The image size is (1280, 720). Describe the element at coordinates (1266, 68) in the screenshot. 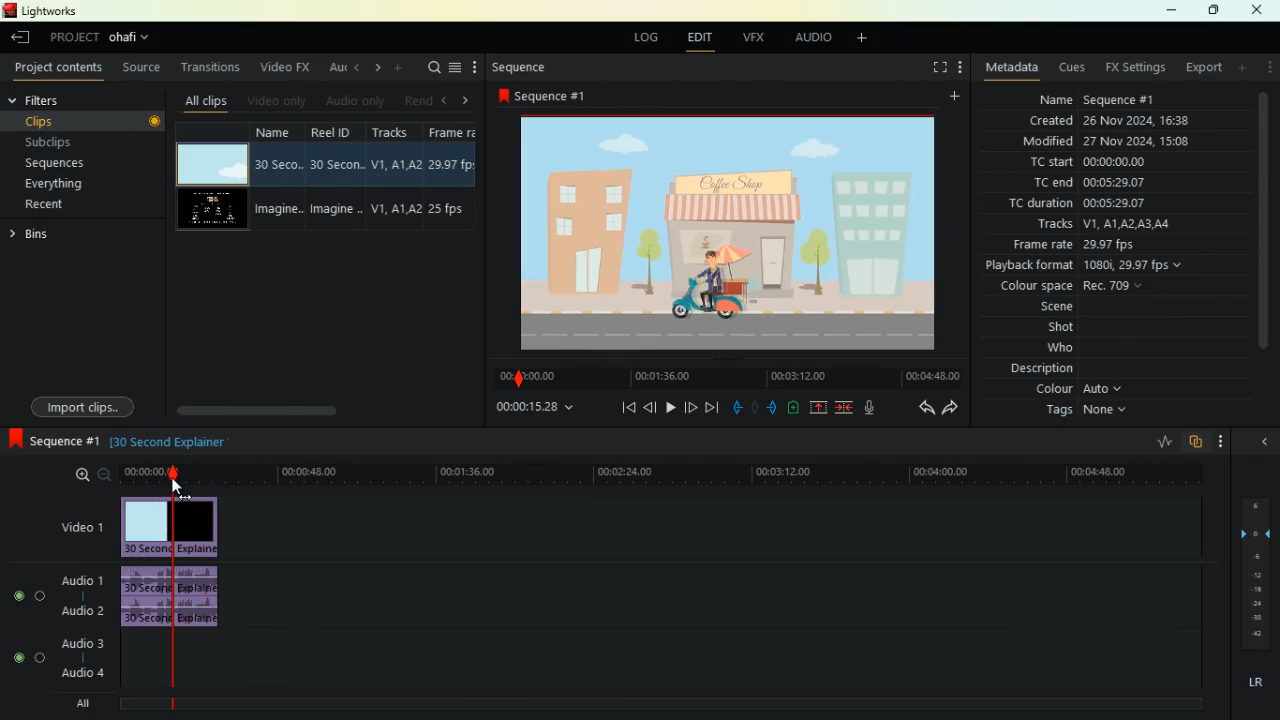

I see `menu` at that location.